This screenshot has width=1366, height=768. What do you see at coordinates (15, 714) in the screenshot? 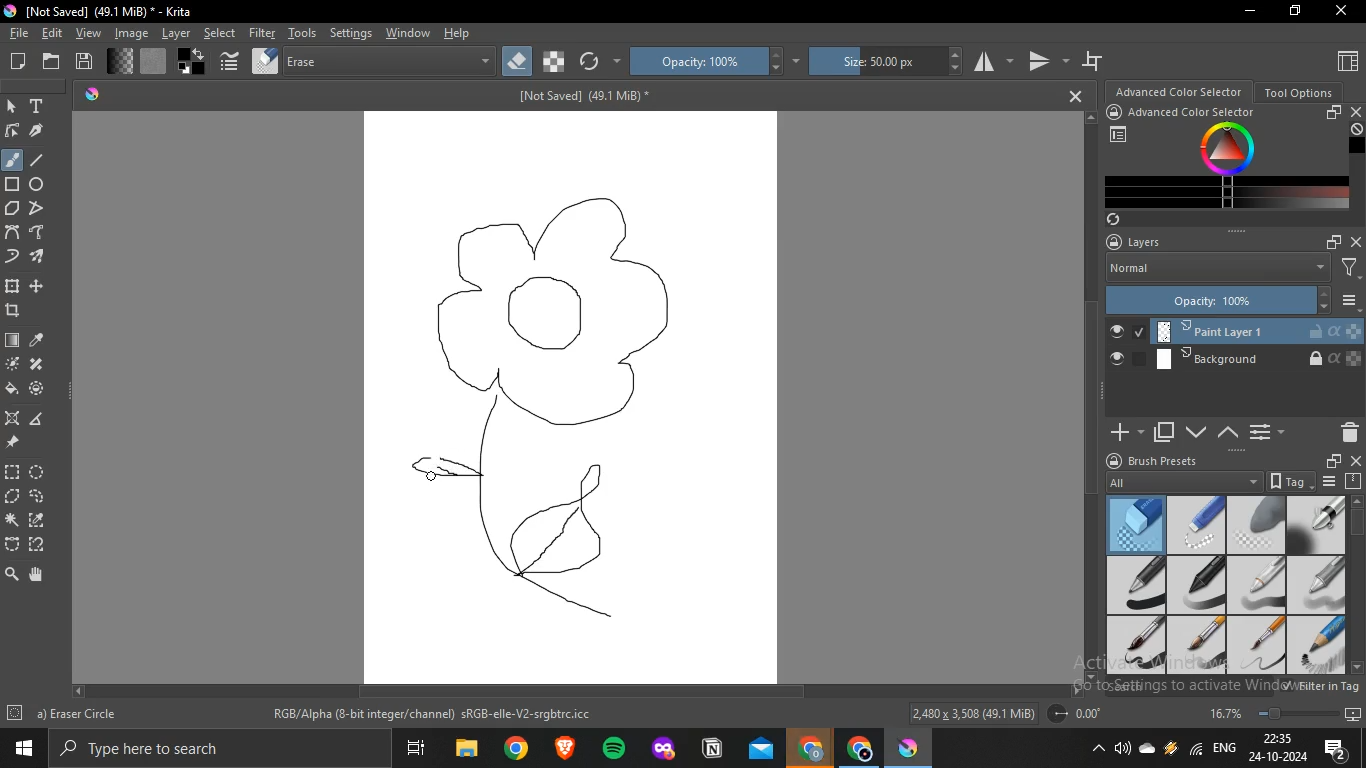
I see `Settings` at bounding box center [15, 714].